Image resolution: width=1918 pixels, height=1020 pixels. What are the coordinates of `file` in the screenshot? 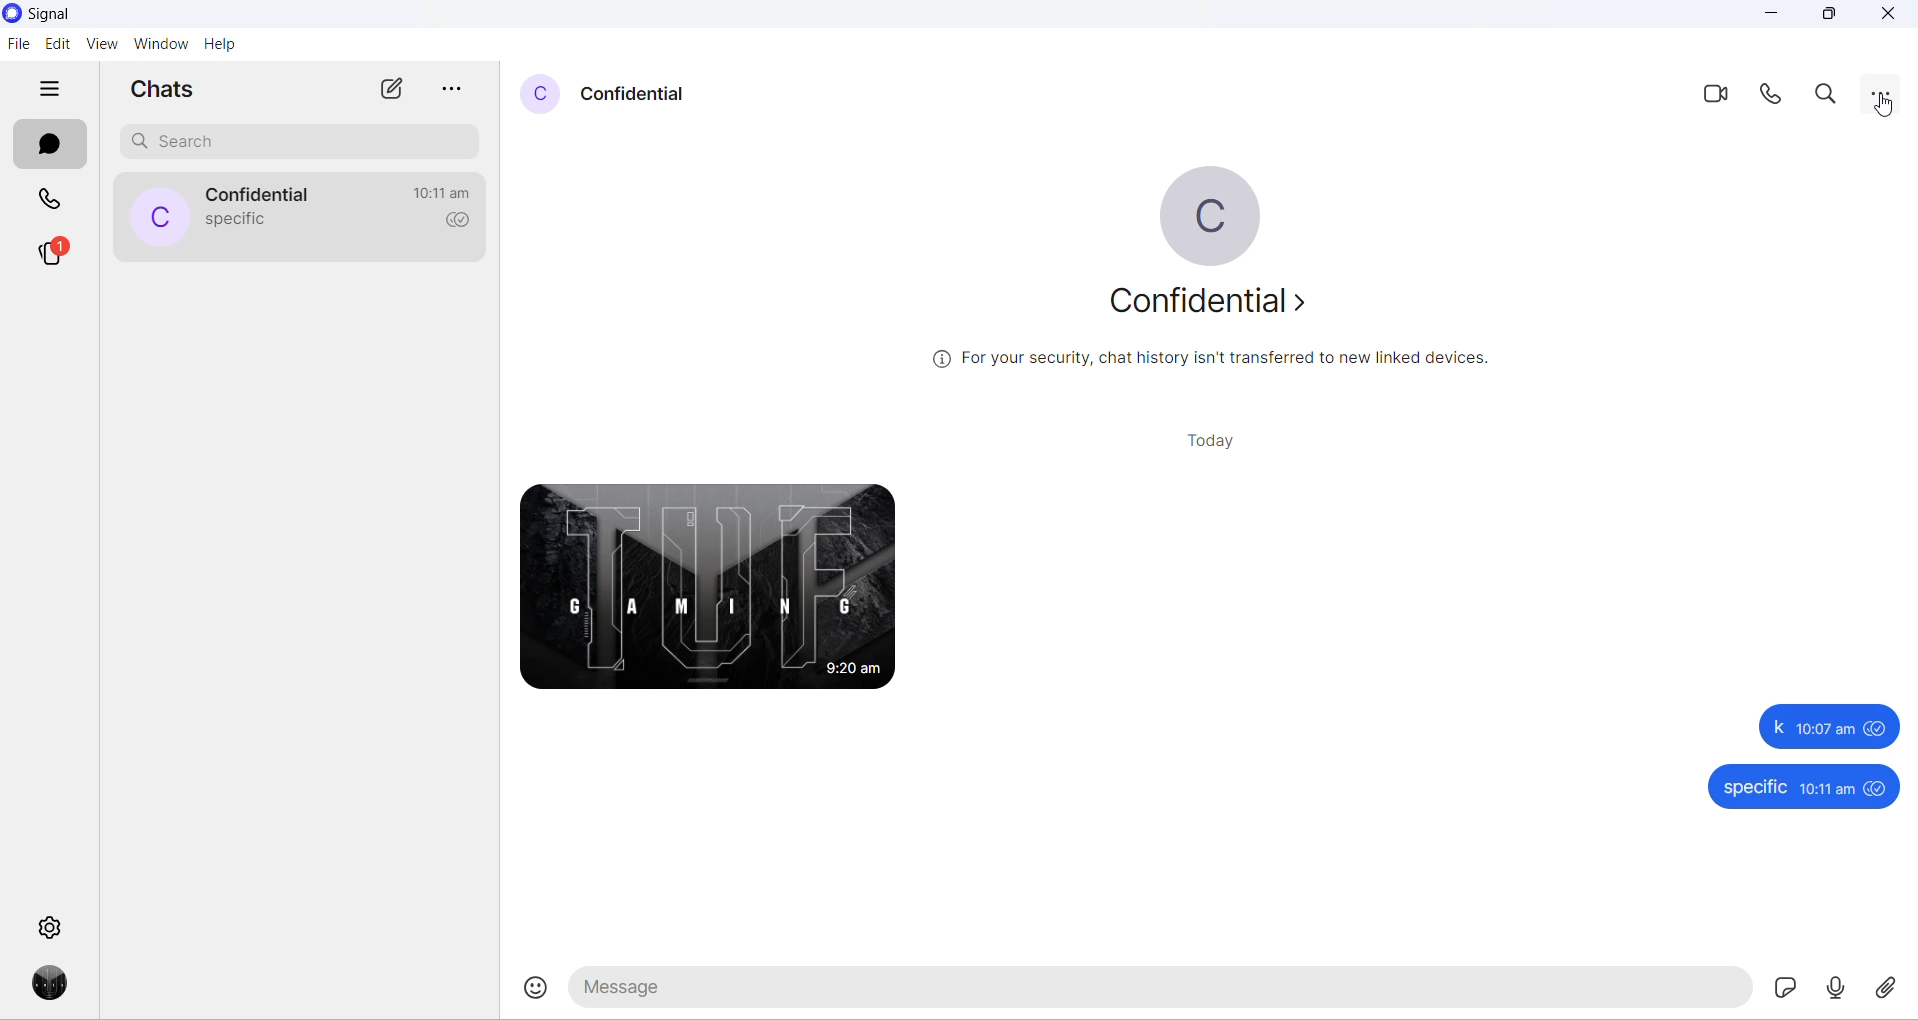 It's located at (18, 45).